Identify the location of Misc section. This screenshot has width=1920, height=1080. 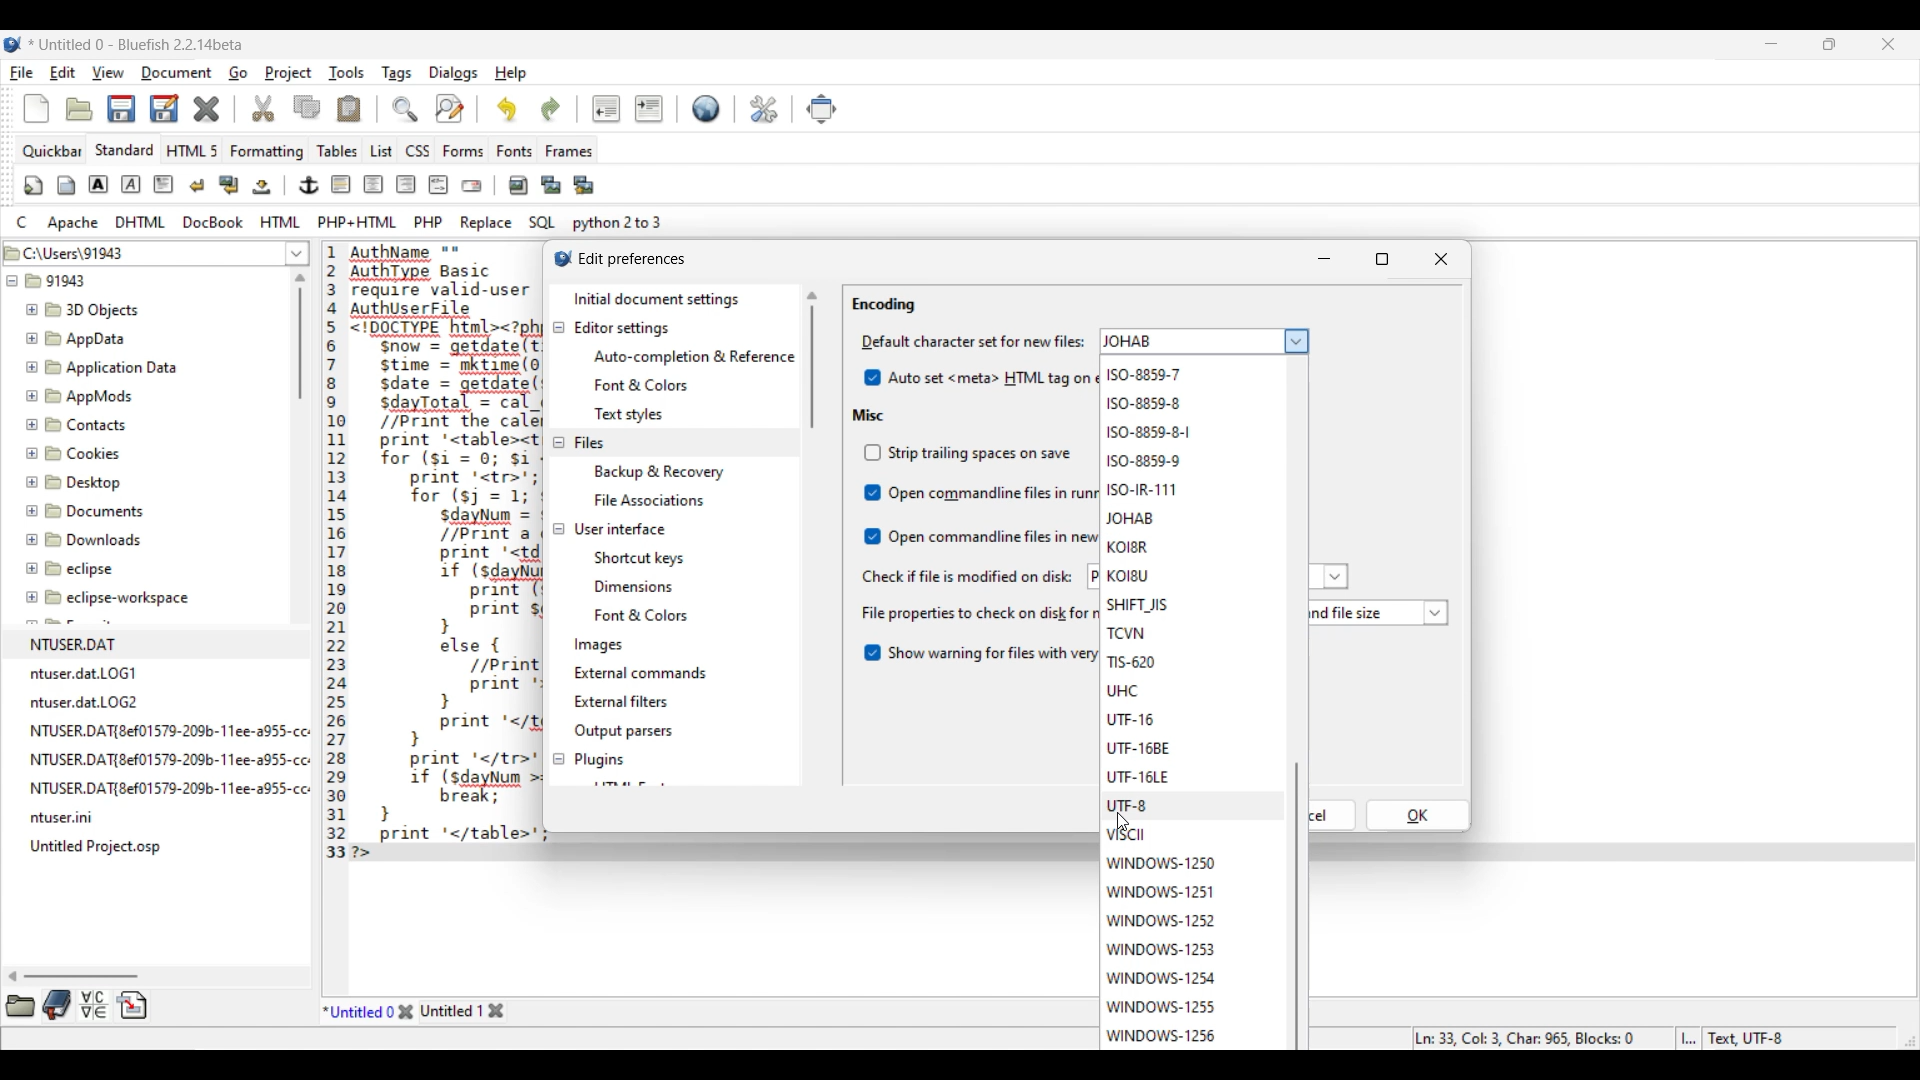
(869, 415).